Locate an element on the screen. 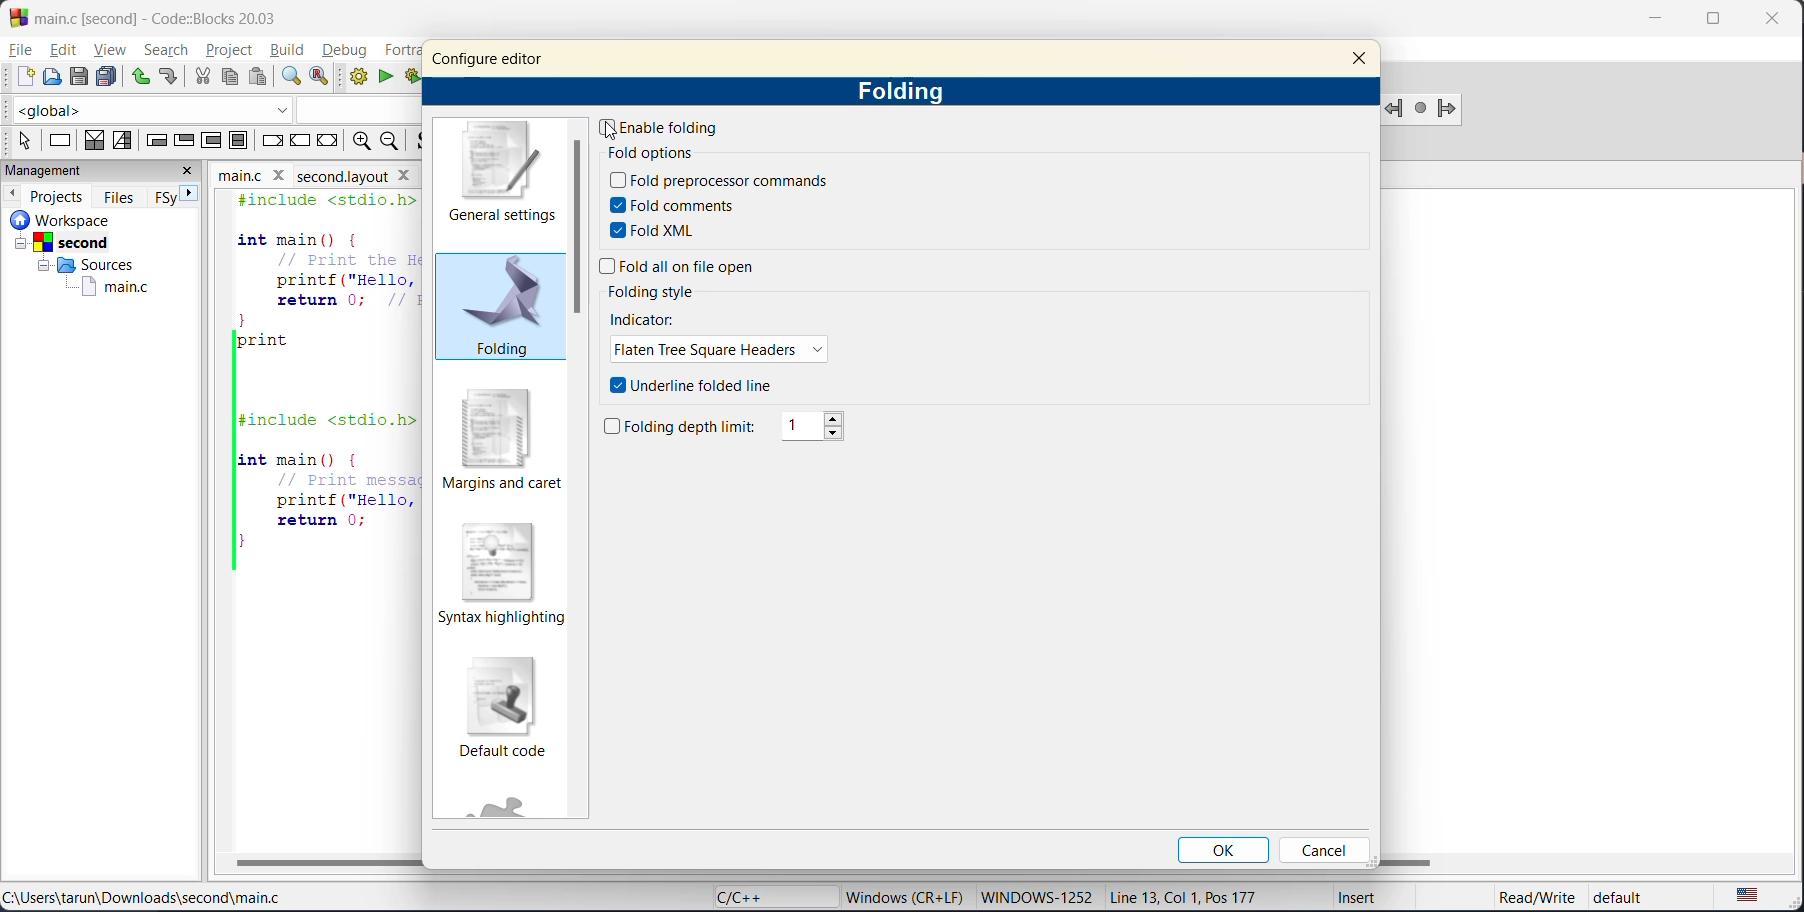 This screenshot has height=912, width=1804. metadata is located at coordinates (908, 896).